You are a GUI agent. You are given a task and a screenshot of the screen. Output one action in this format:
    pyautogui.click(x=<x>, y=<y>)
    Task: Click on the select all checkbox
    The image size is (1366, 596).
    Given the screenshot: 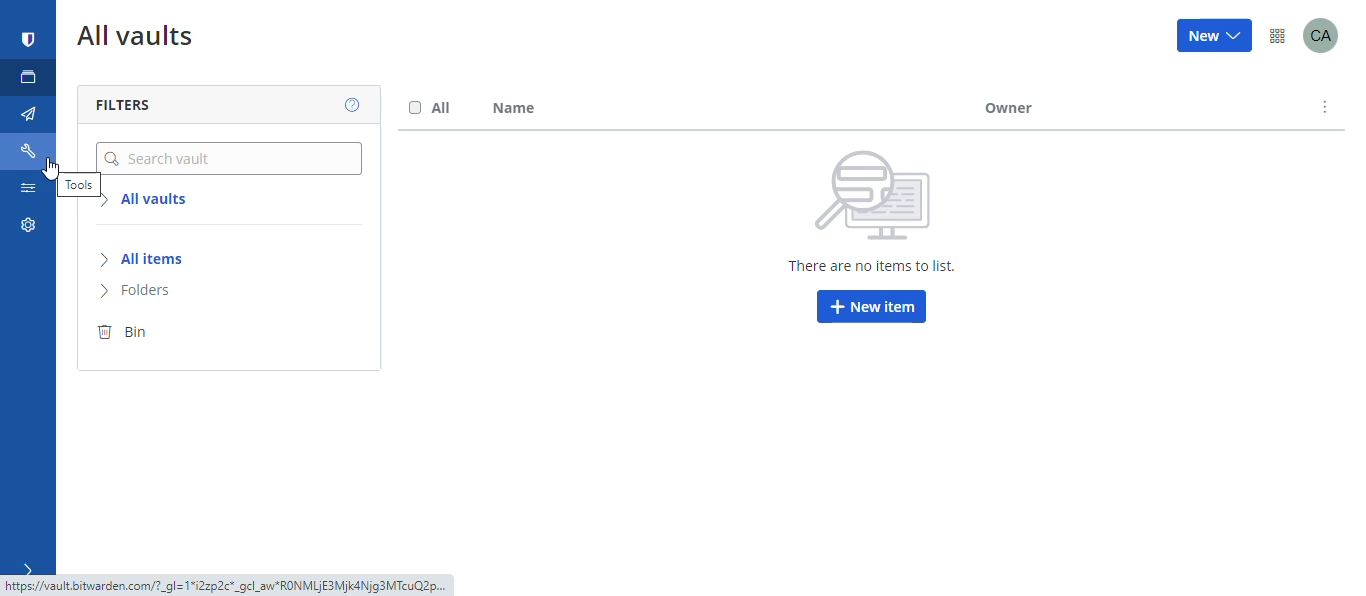 What is the action you would take?
    pyautogui.click(x=431, y=109)
    